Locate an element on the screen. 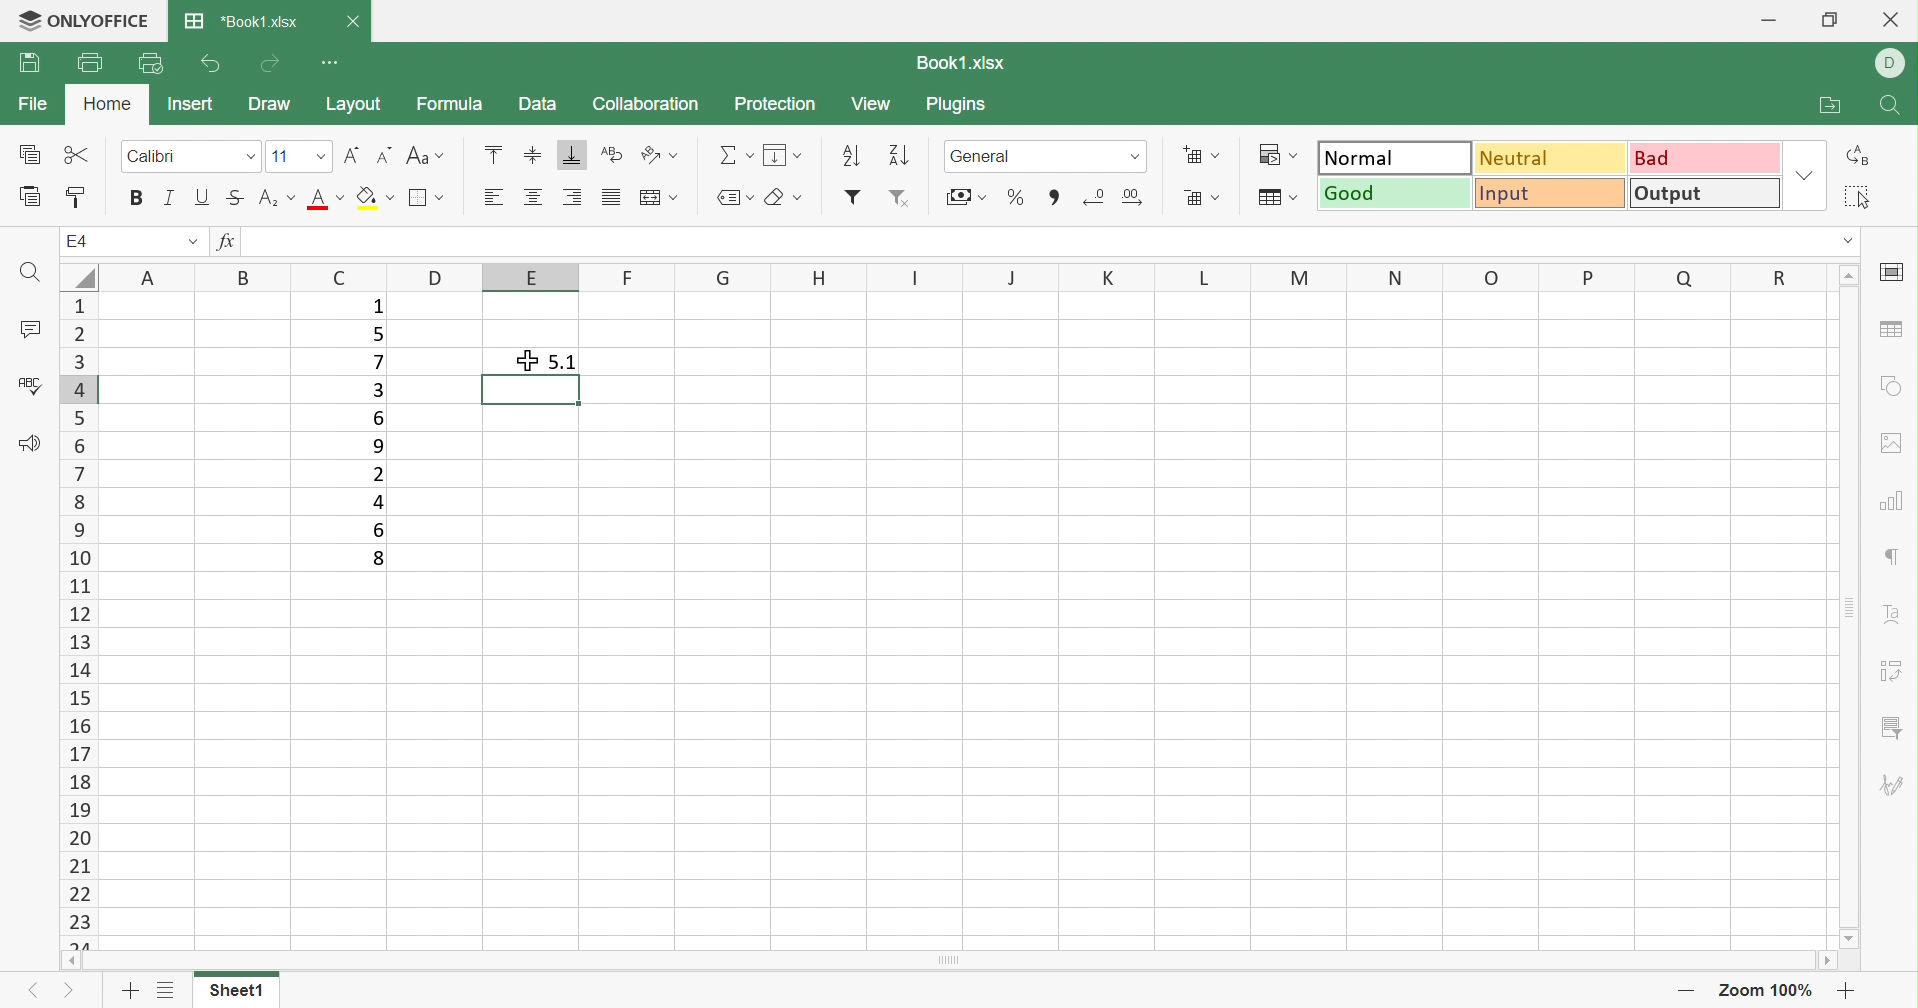 The image size is (1918, 1008). Paste is located at coordinates (29, 197).